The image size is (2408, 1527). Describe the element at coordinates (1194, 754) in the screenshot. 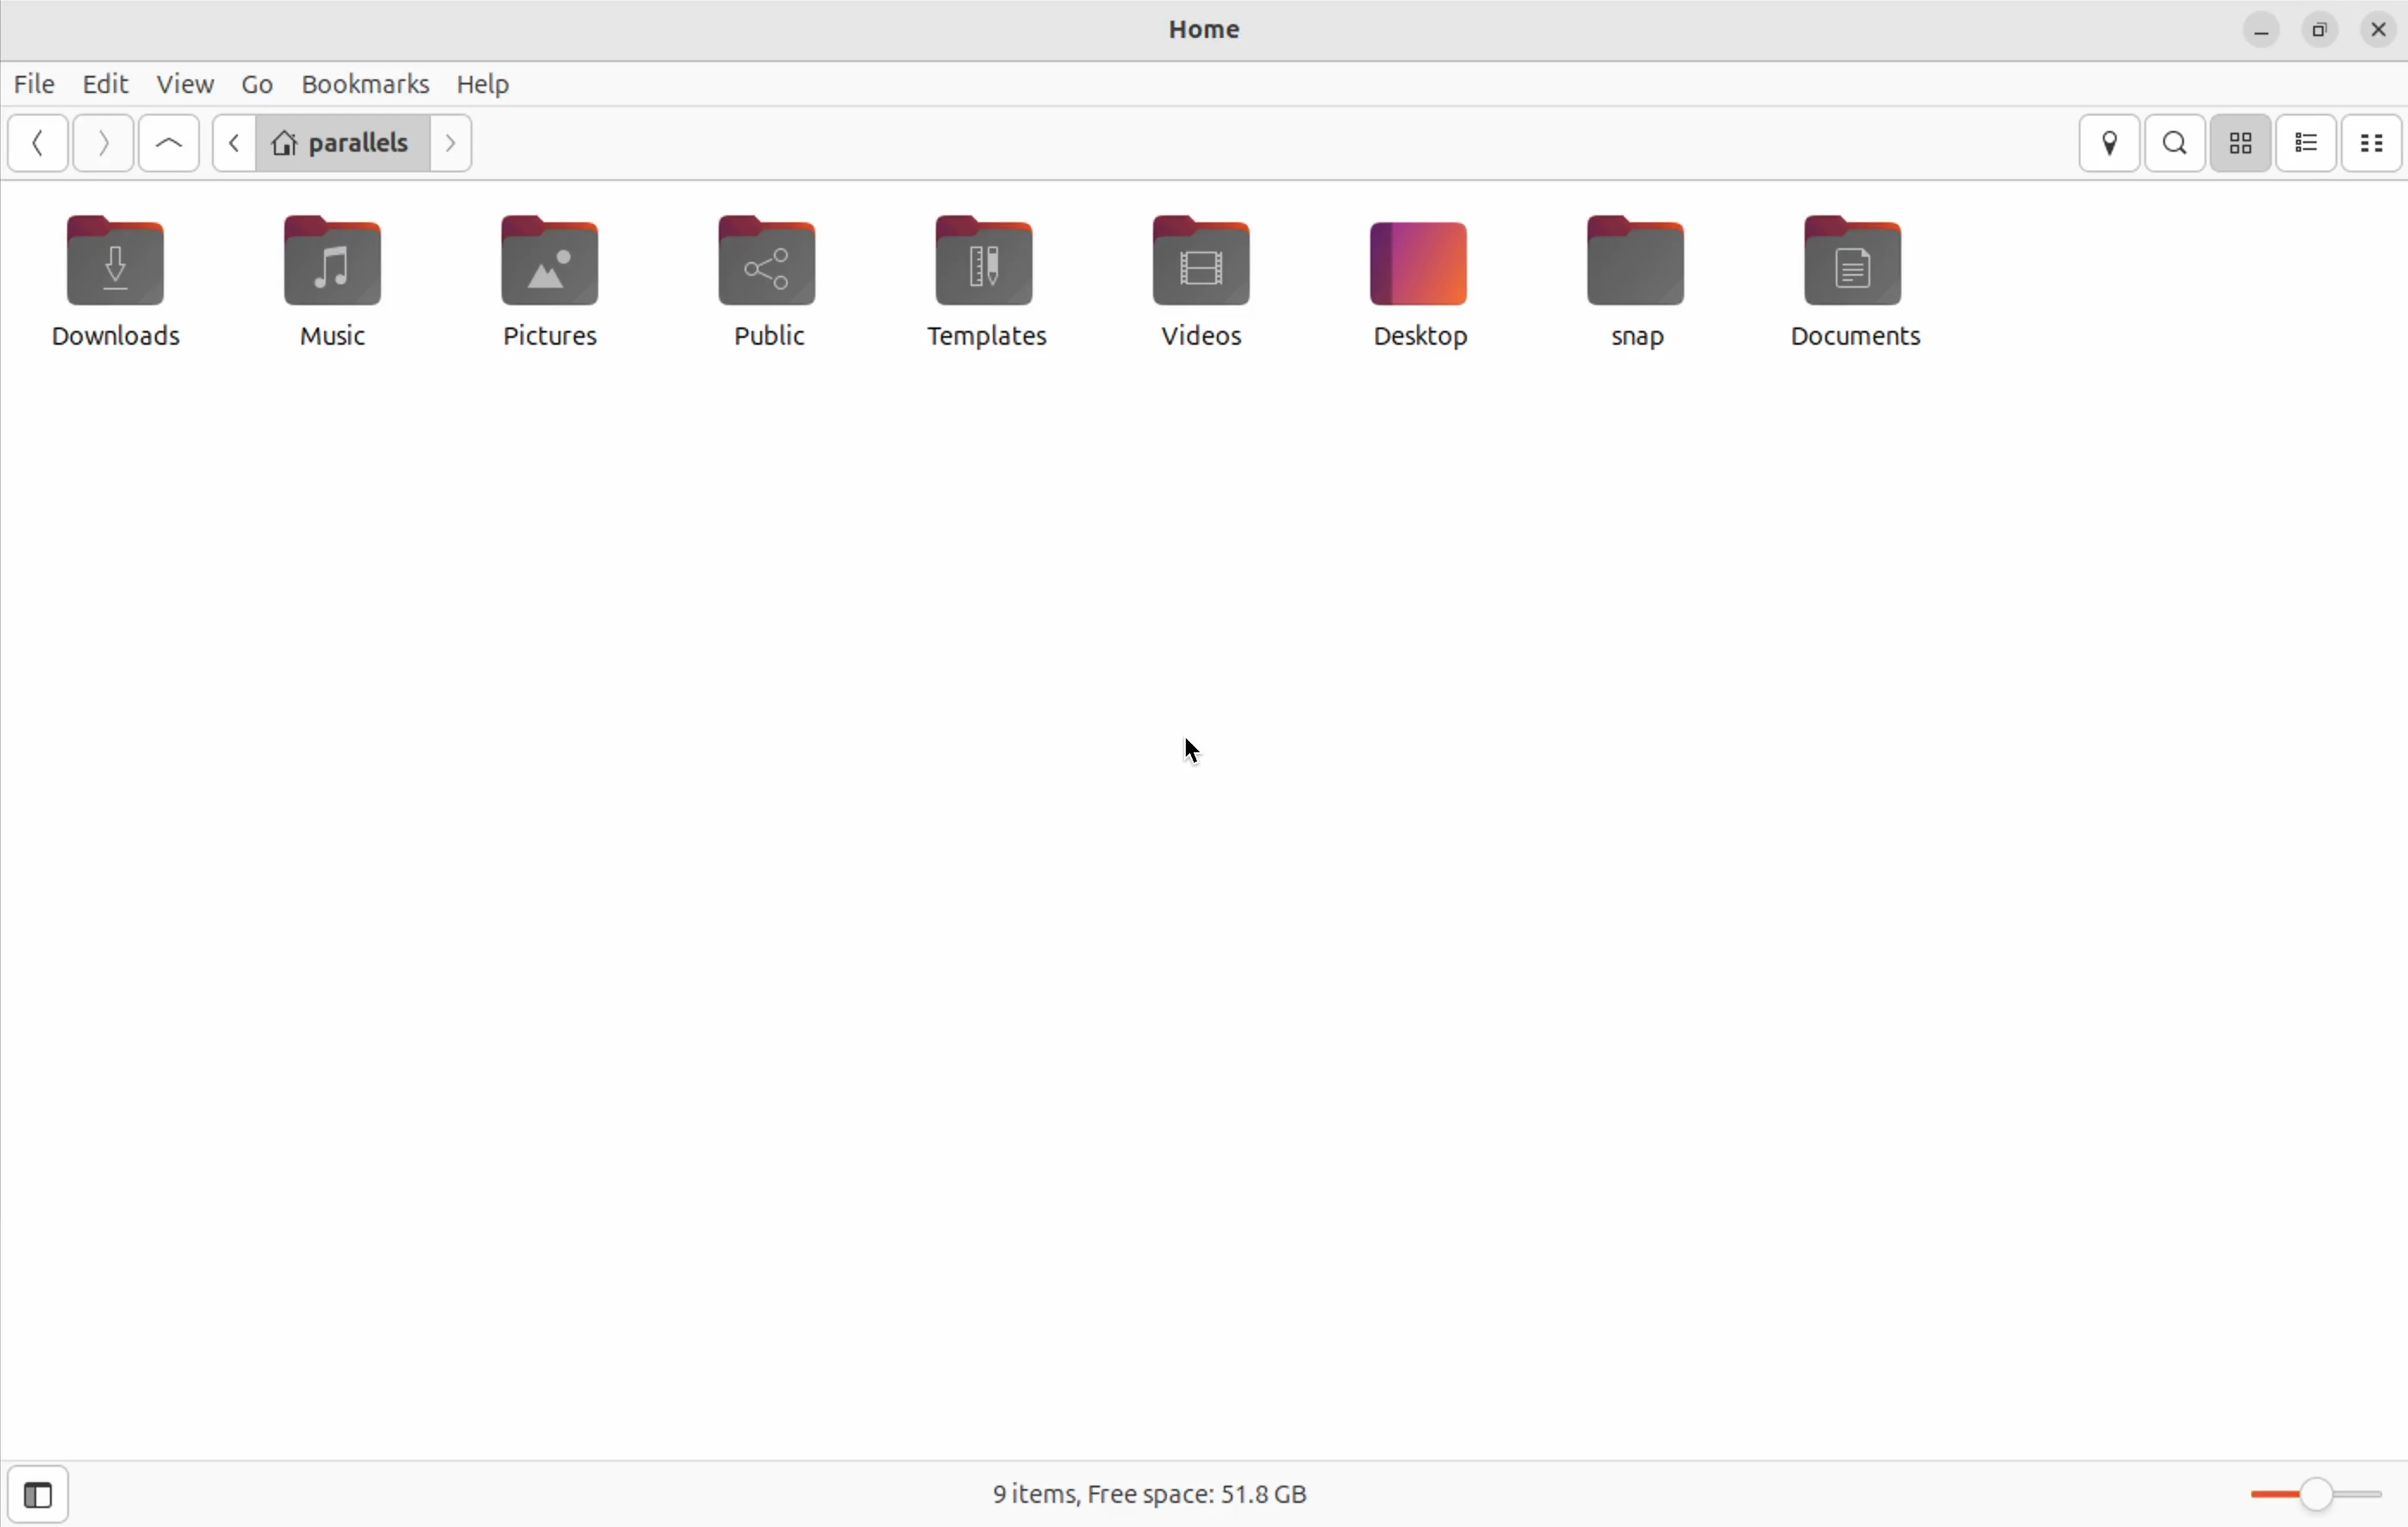

I see `cursor` at that location.